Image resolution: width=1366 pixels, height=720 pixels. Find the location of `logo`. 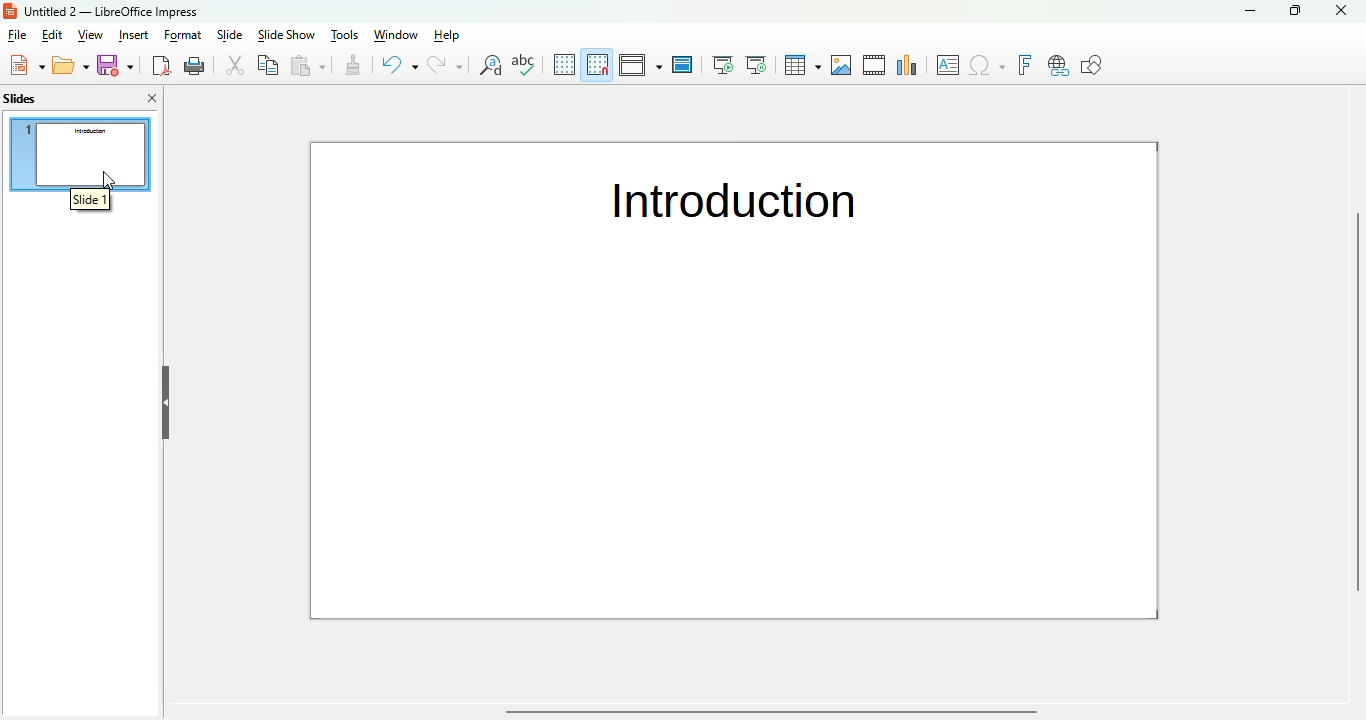

logo is located at coordinates (10, 10).